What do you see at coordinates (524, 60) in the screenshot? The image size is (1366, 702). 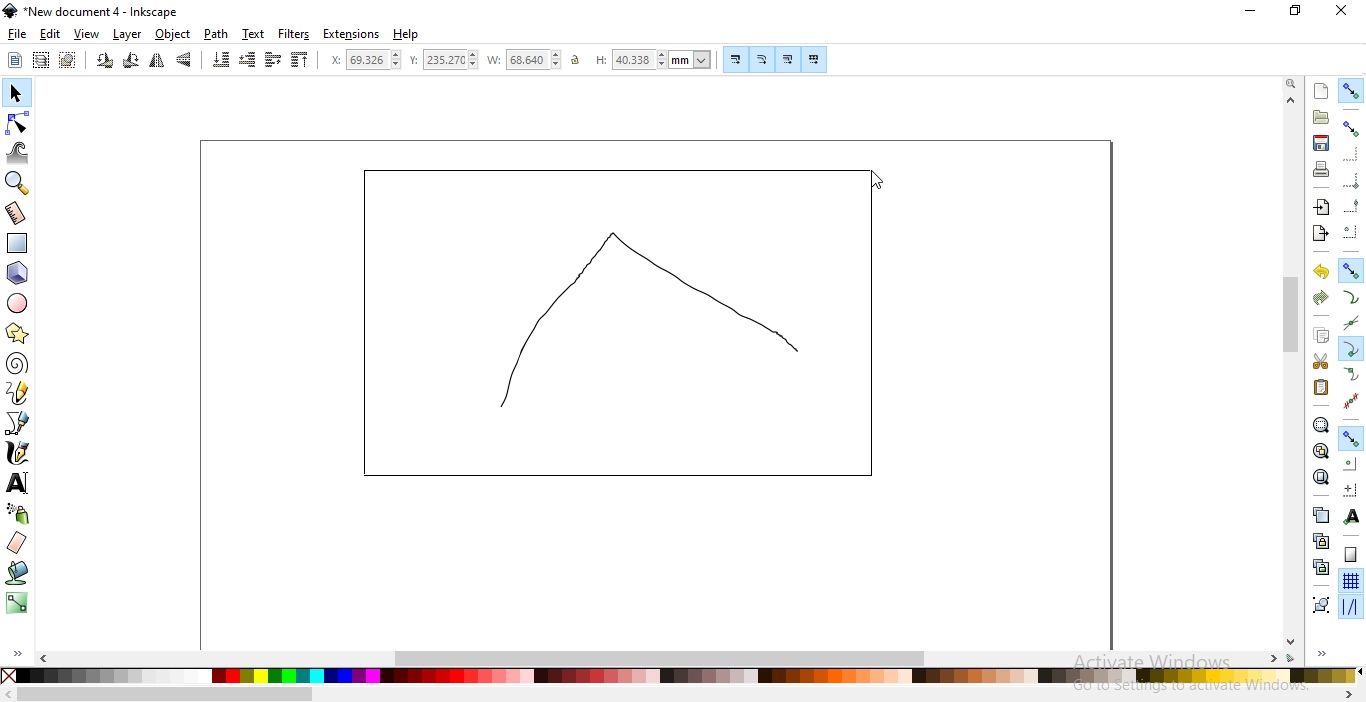 I see `width of selection` at bounding box center [524, 60].